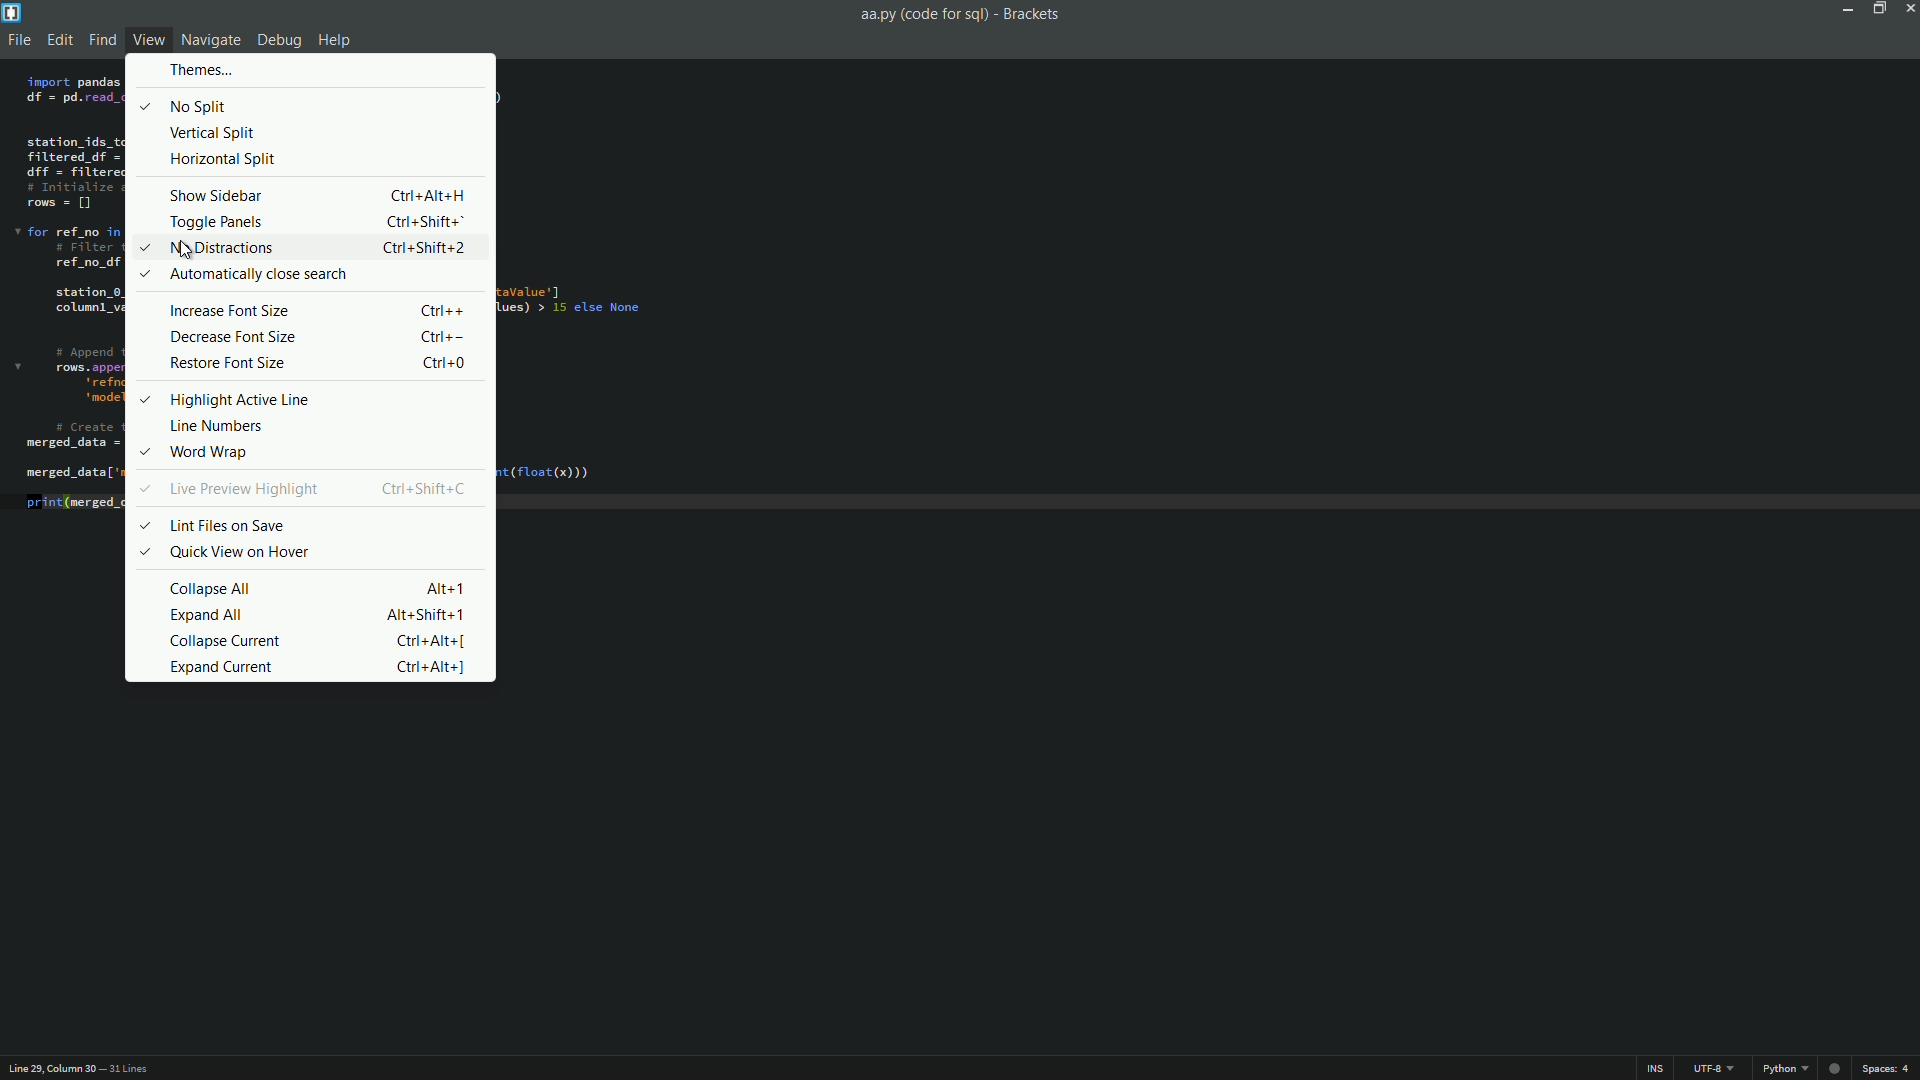 The height and width of the screenshot is (1080, 1920). Describe the element at coordinates (252, 275) in the screenshot. I see `Automatically close search` at that location.